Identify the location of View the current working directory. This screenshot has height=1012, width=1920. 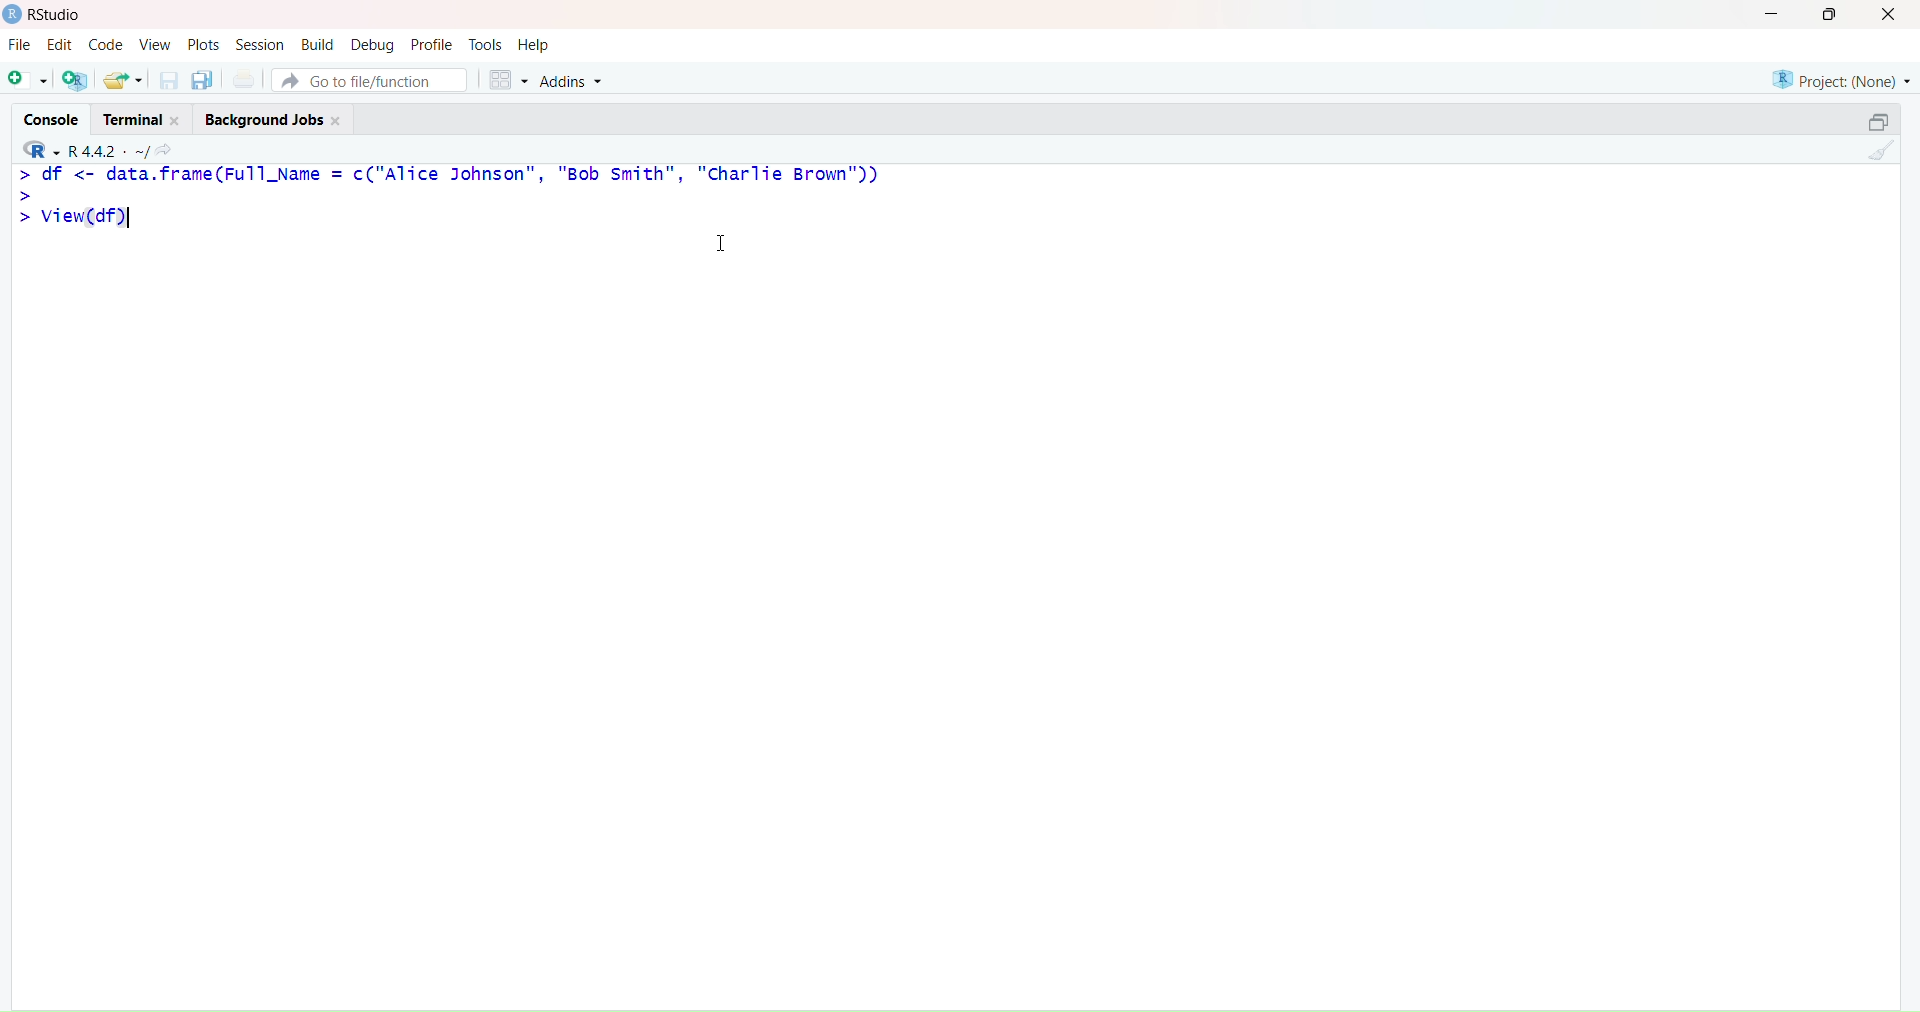
(168, 149).